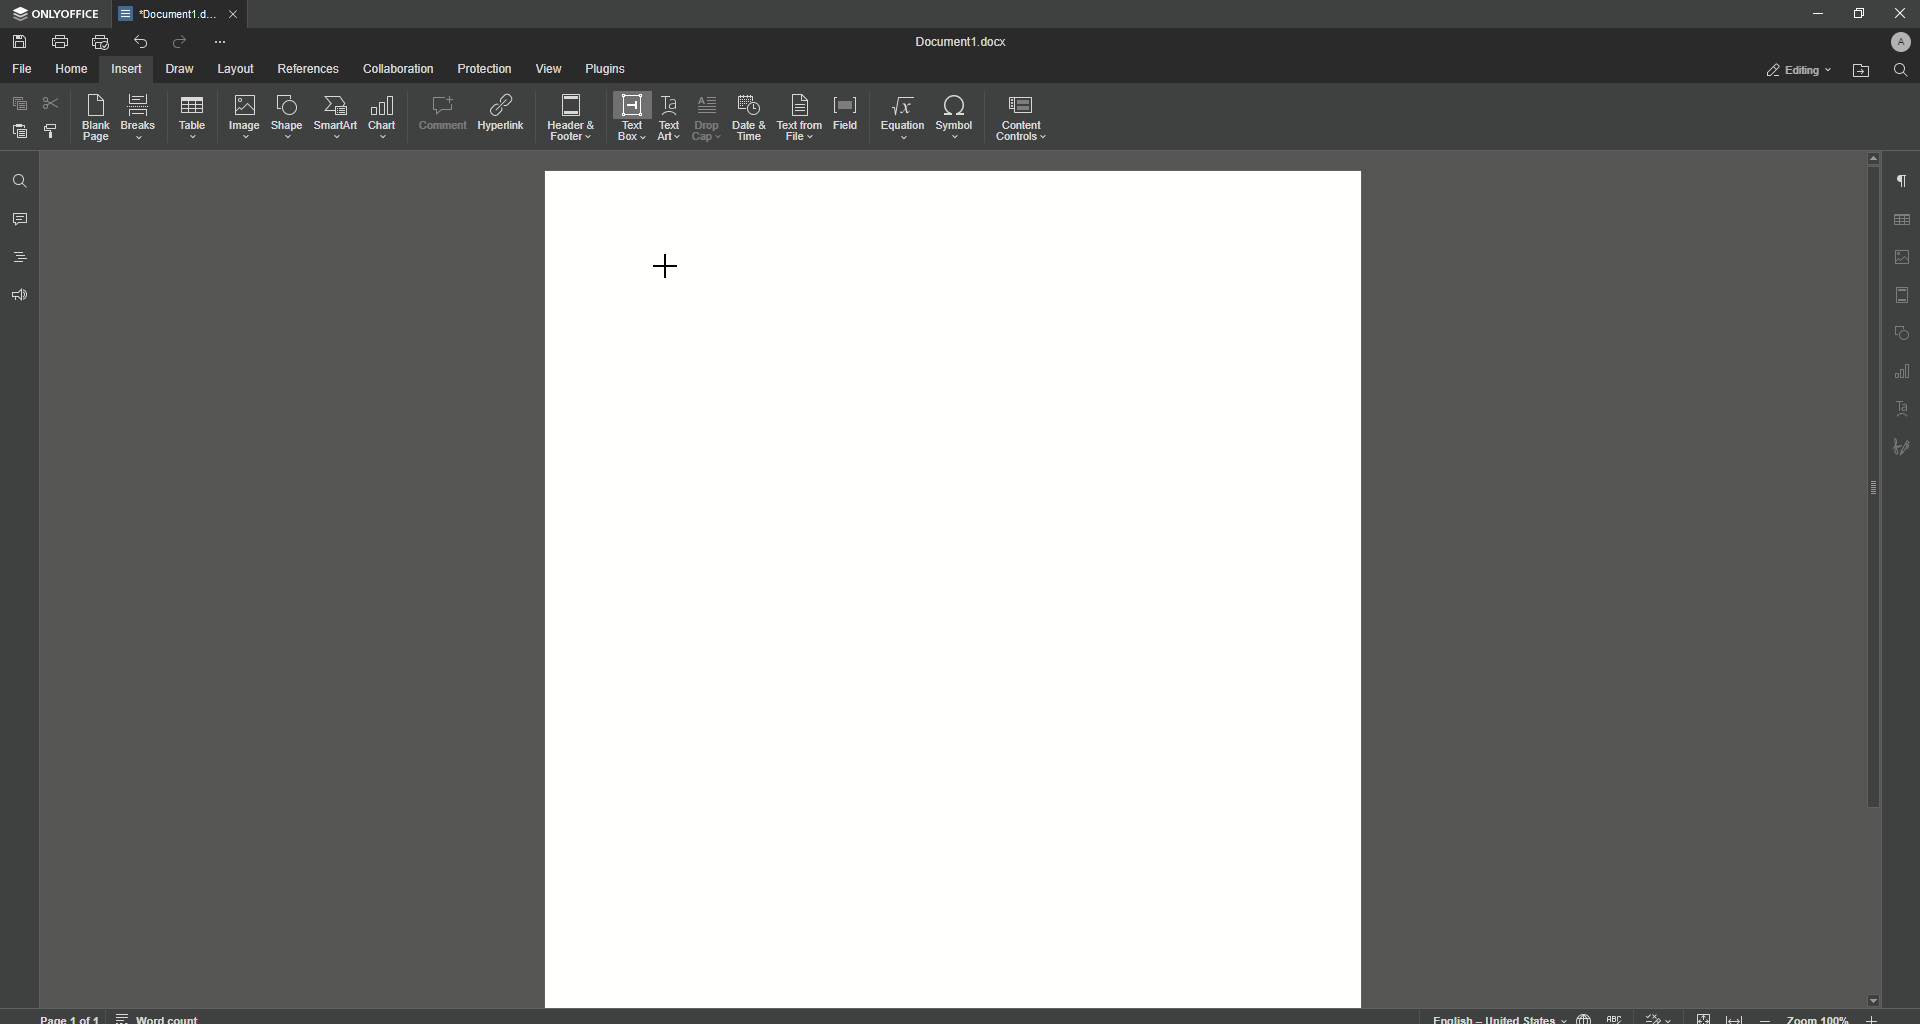 The height and width of the screenshot is (1024, 1920). Describe the element at coordinates (59, 42) in the screenshot. I see `Print` at that location.